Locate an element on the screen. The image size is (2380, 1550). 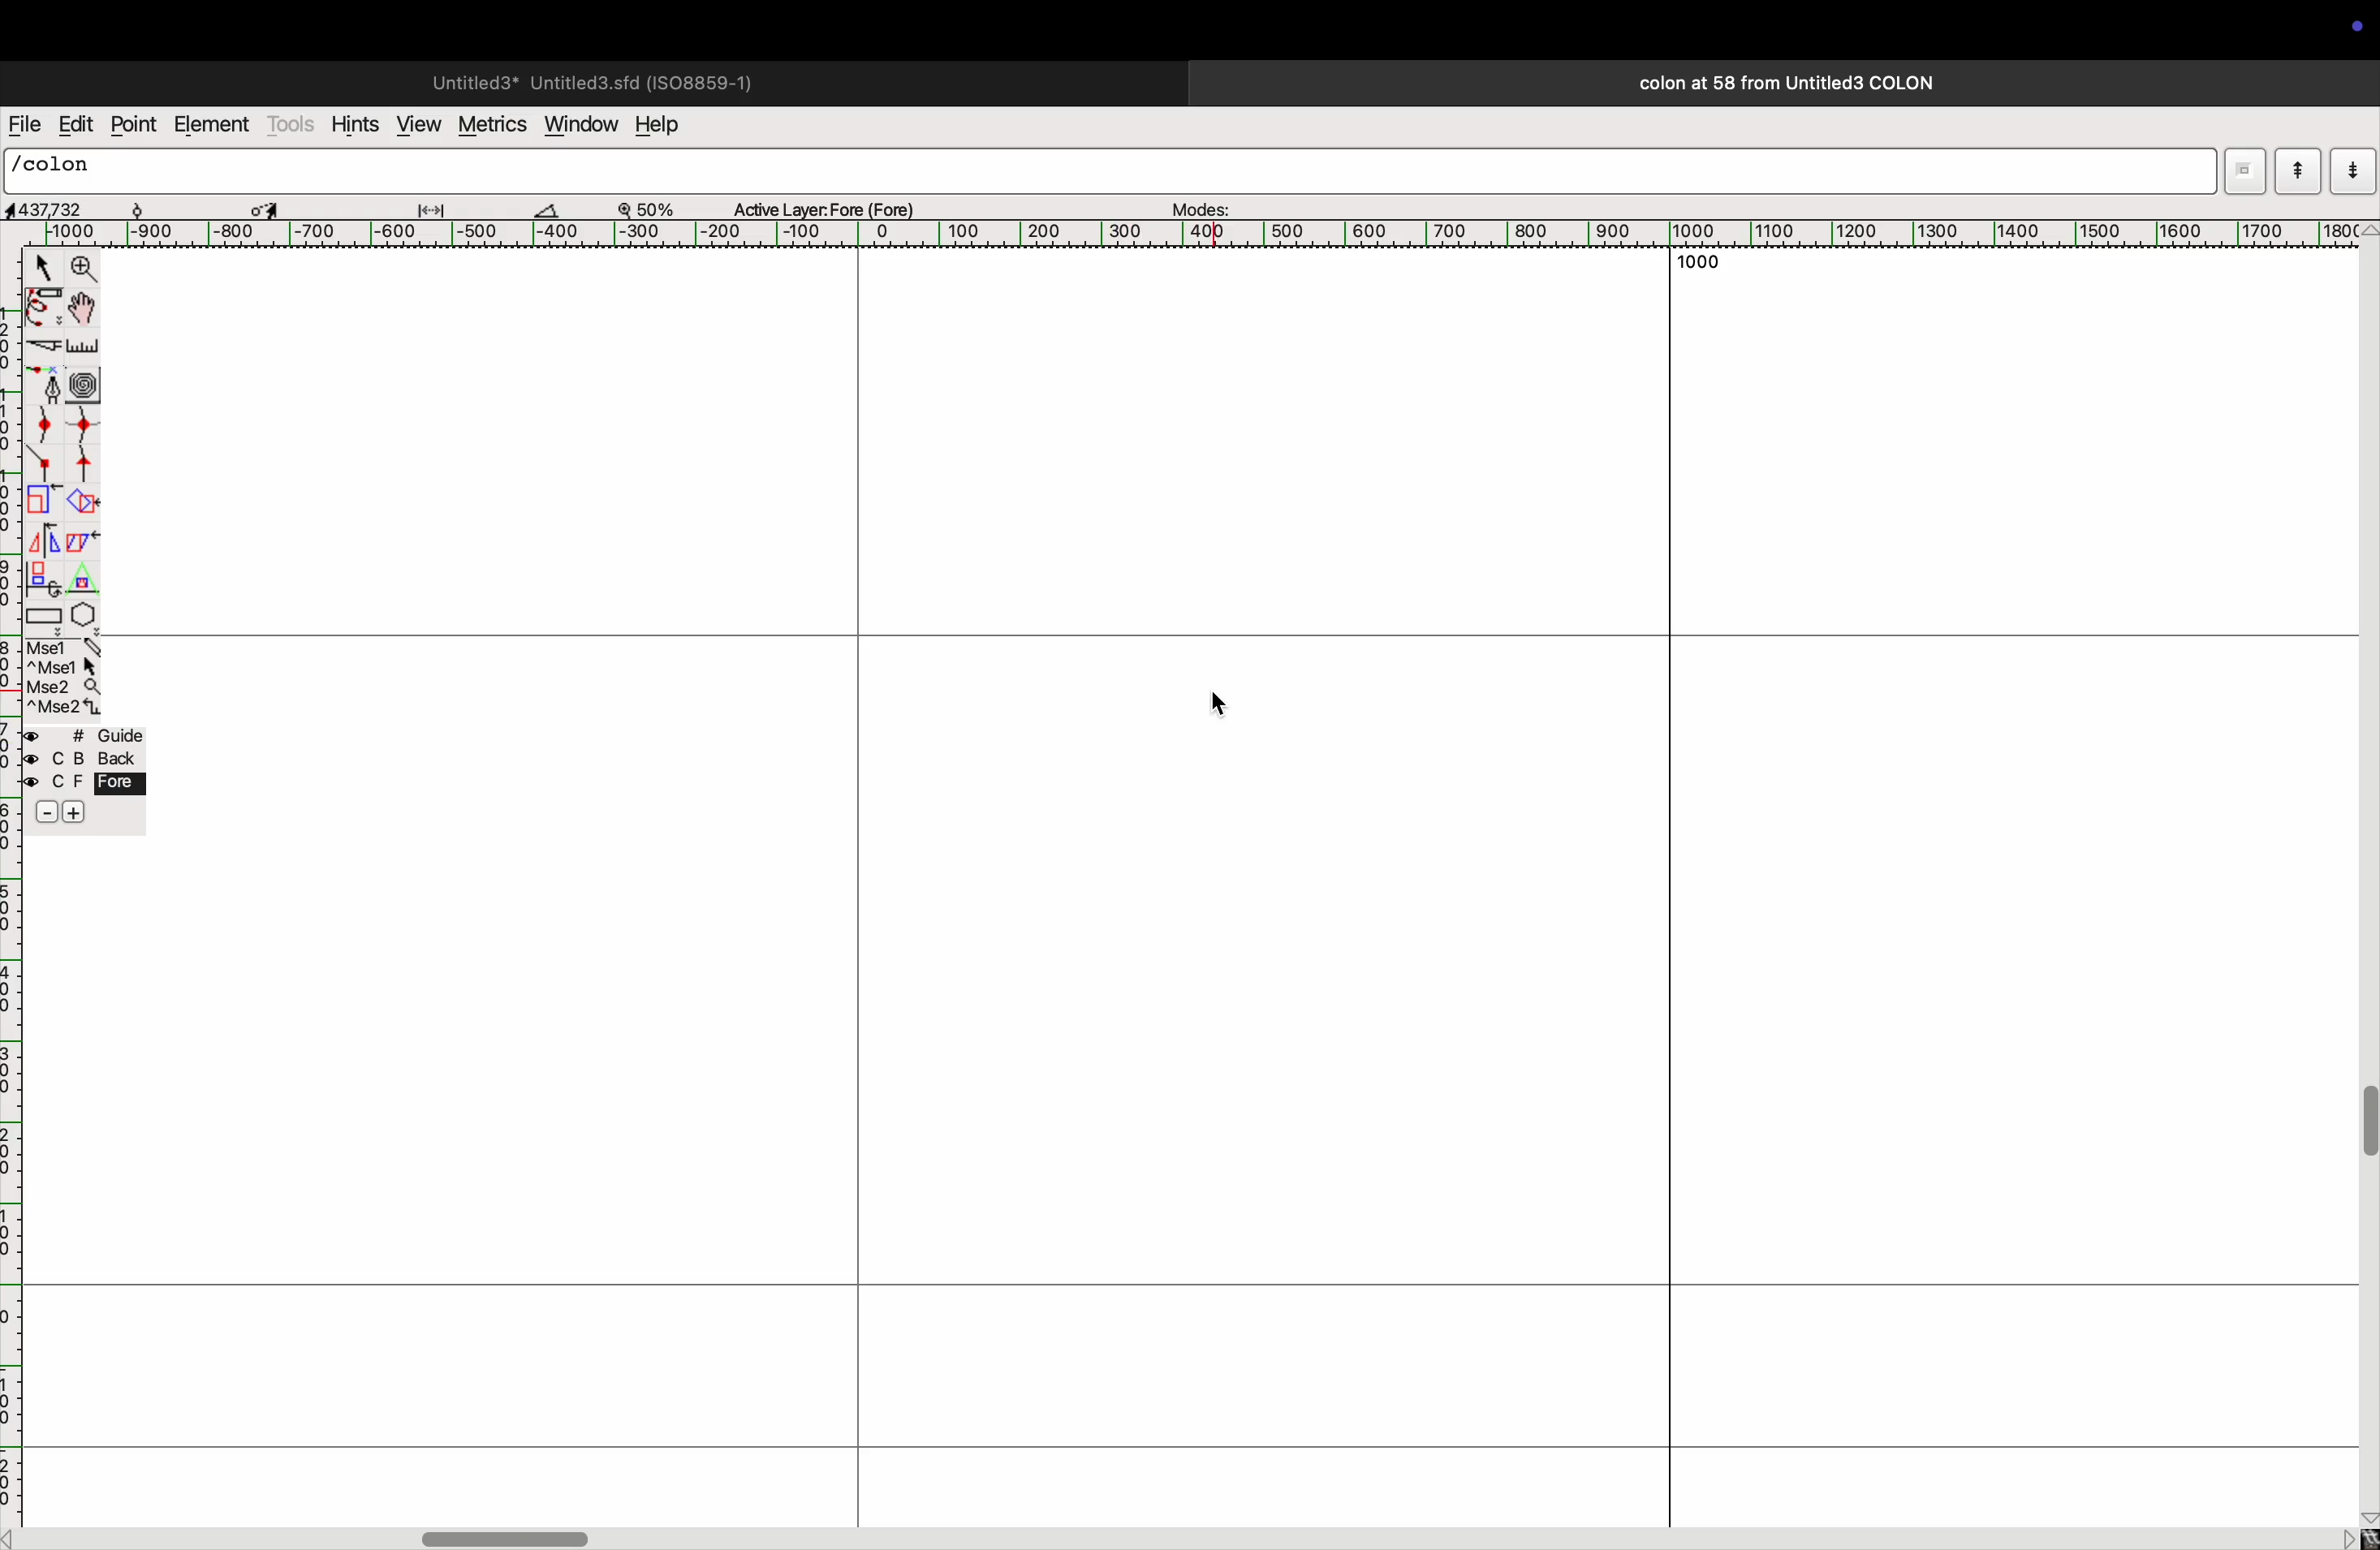
mse  is located at coordinates (60, 676).